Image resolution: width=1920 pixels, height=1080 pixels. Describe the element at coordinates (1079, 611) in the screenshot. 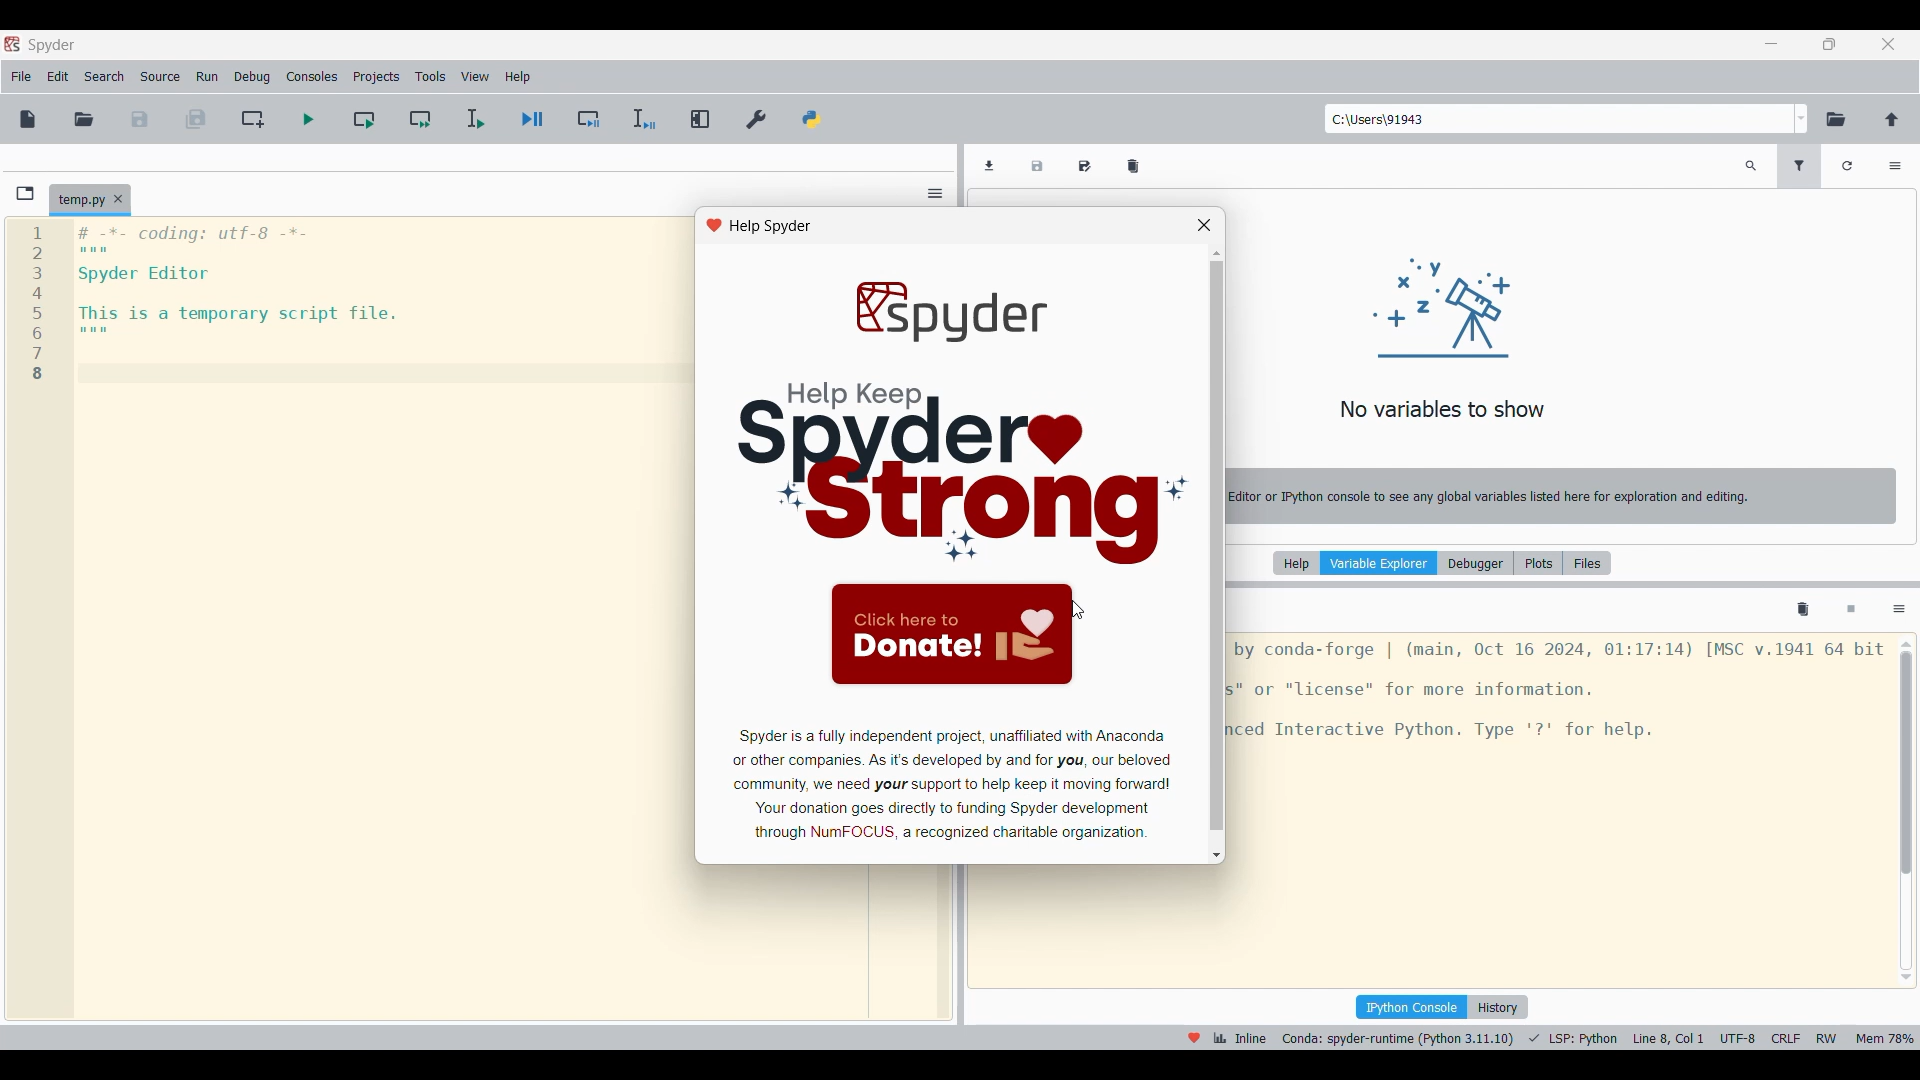

I see `cursor` at that location.